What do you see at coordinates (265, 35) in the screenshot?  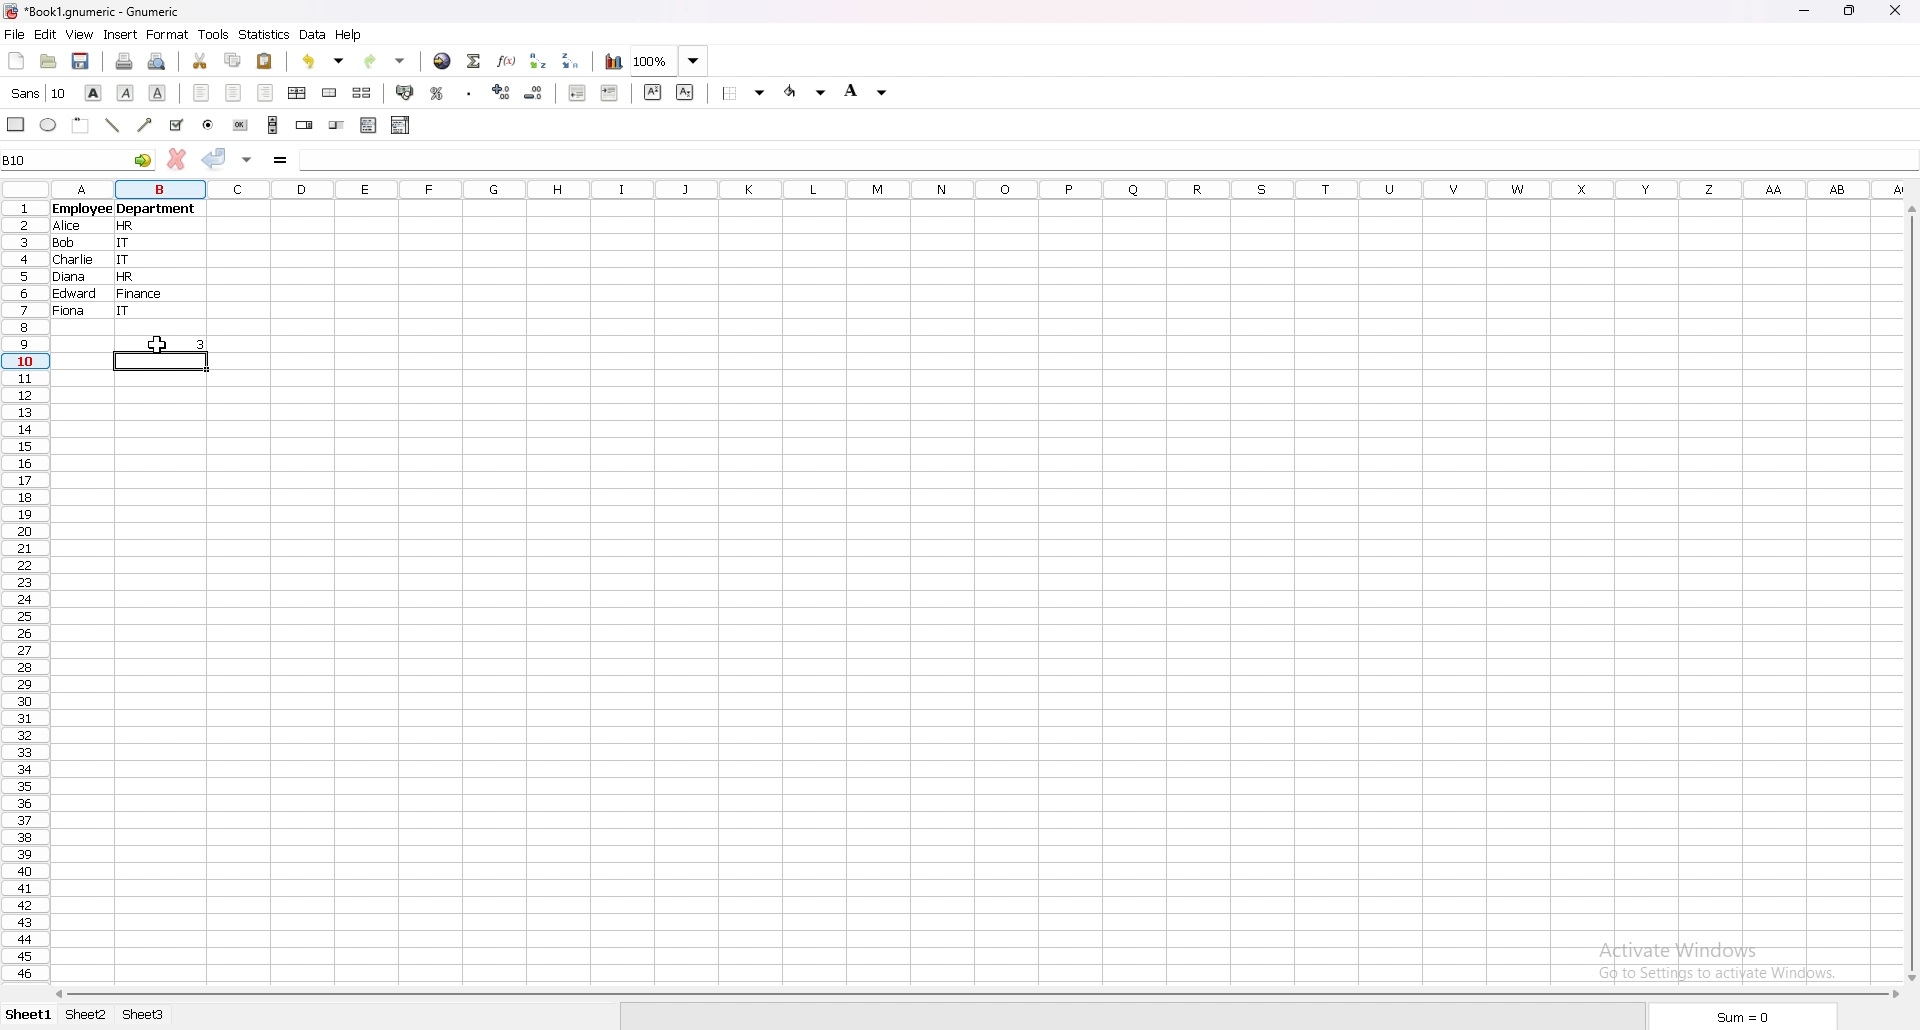 I see `statistics` at bounding box center [265, 35].